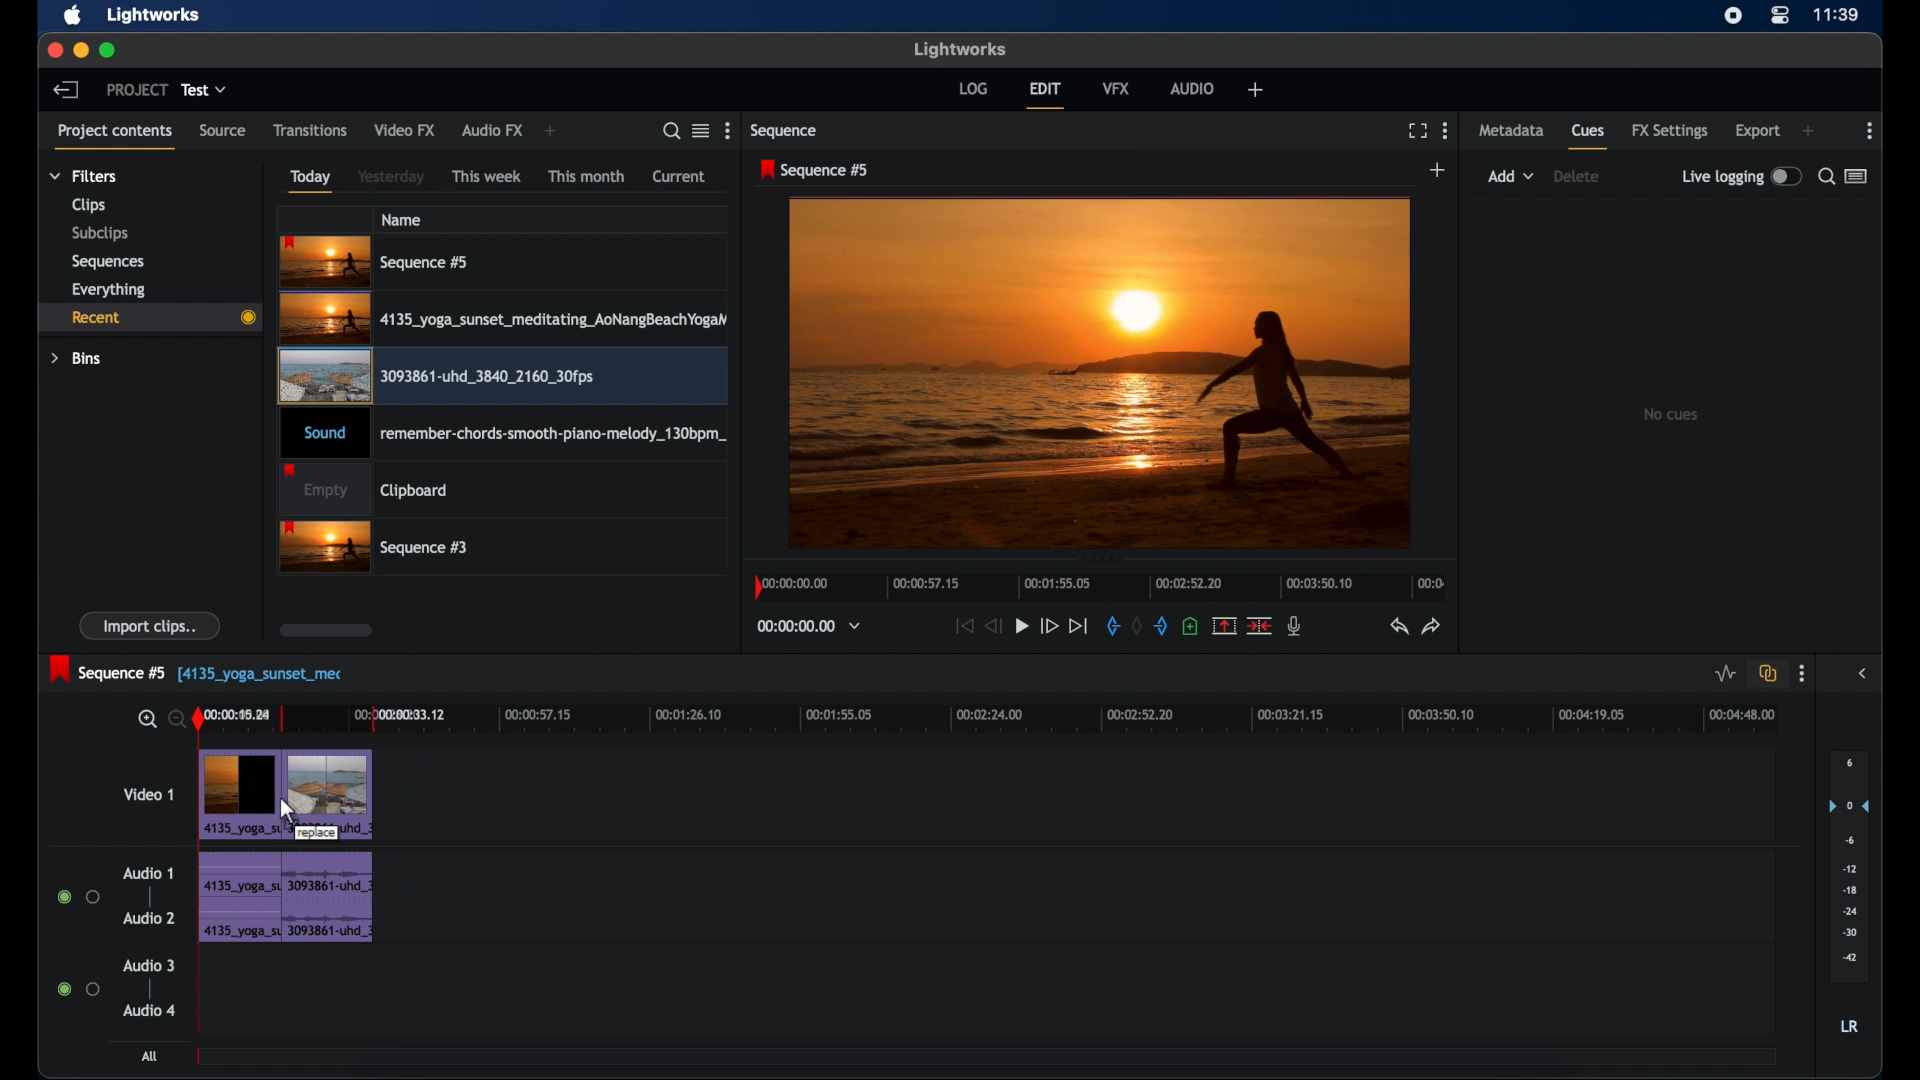 This screenshot has height=1080, width=1920. What do you see at coordinates (1417, 131) in the screenshot?
I see `full screen` at bounding box center [1417, 131].